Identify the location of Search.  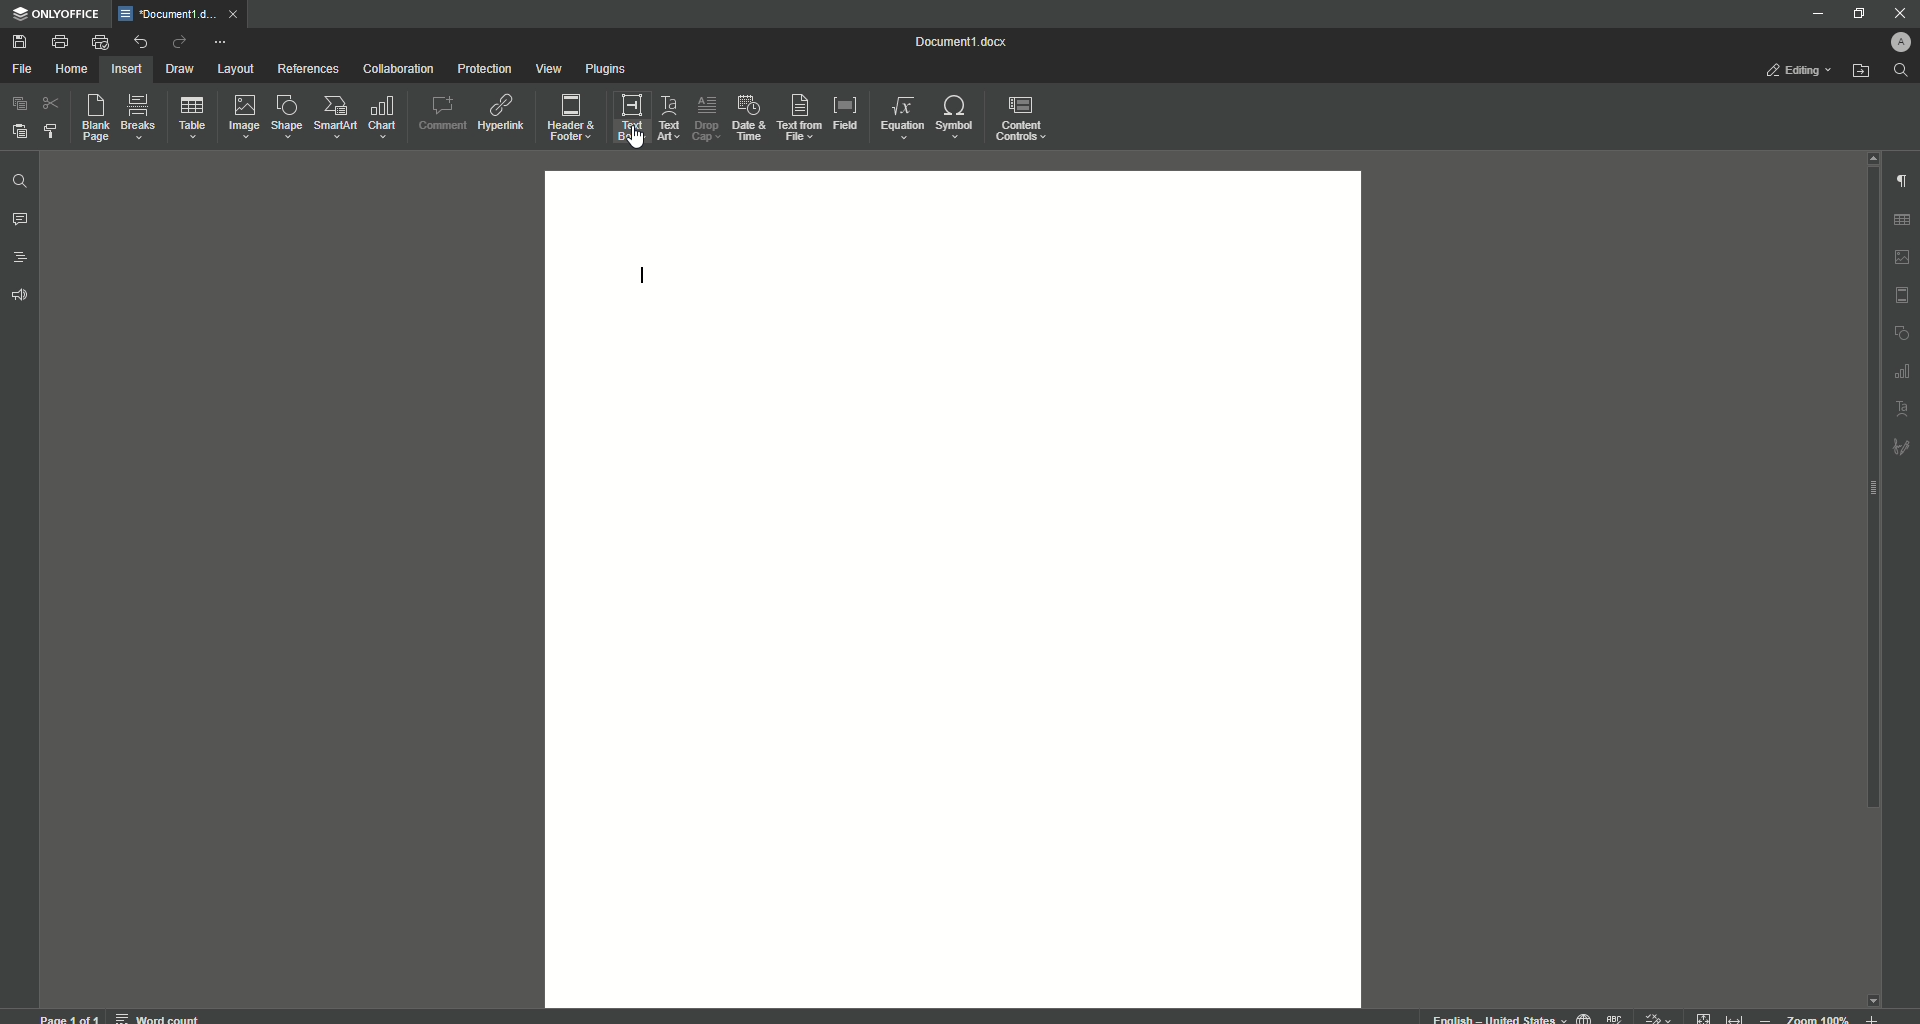
(1901, 71).